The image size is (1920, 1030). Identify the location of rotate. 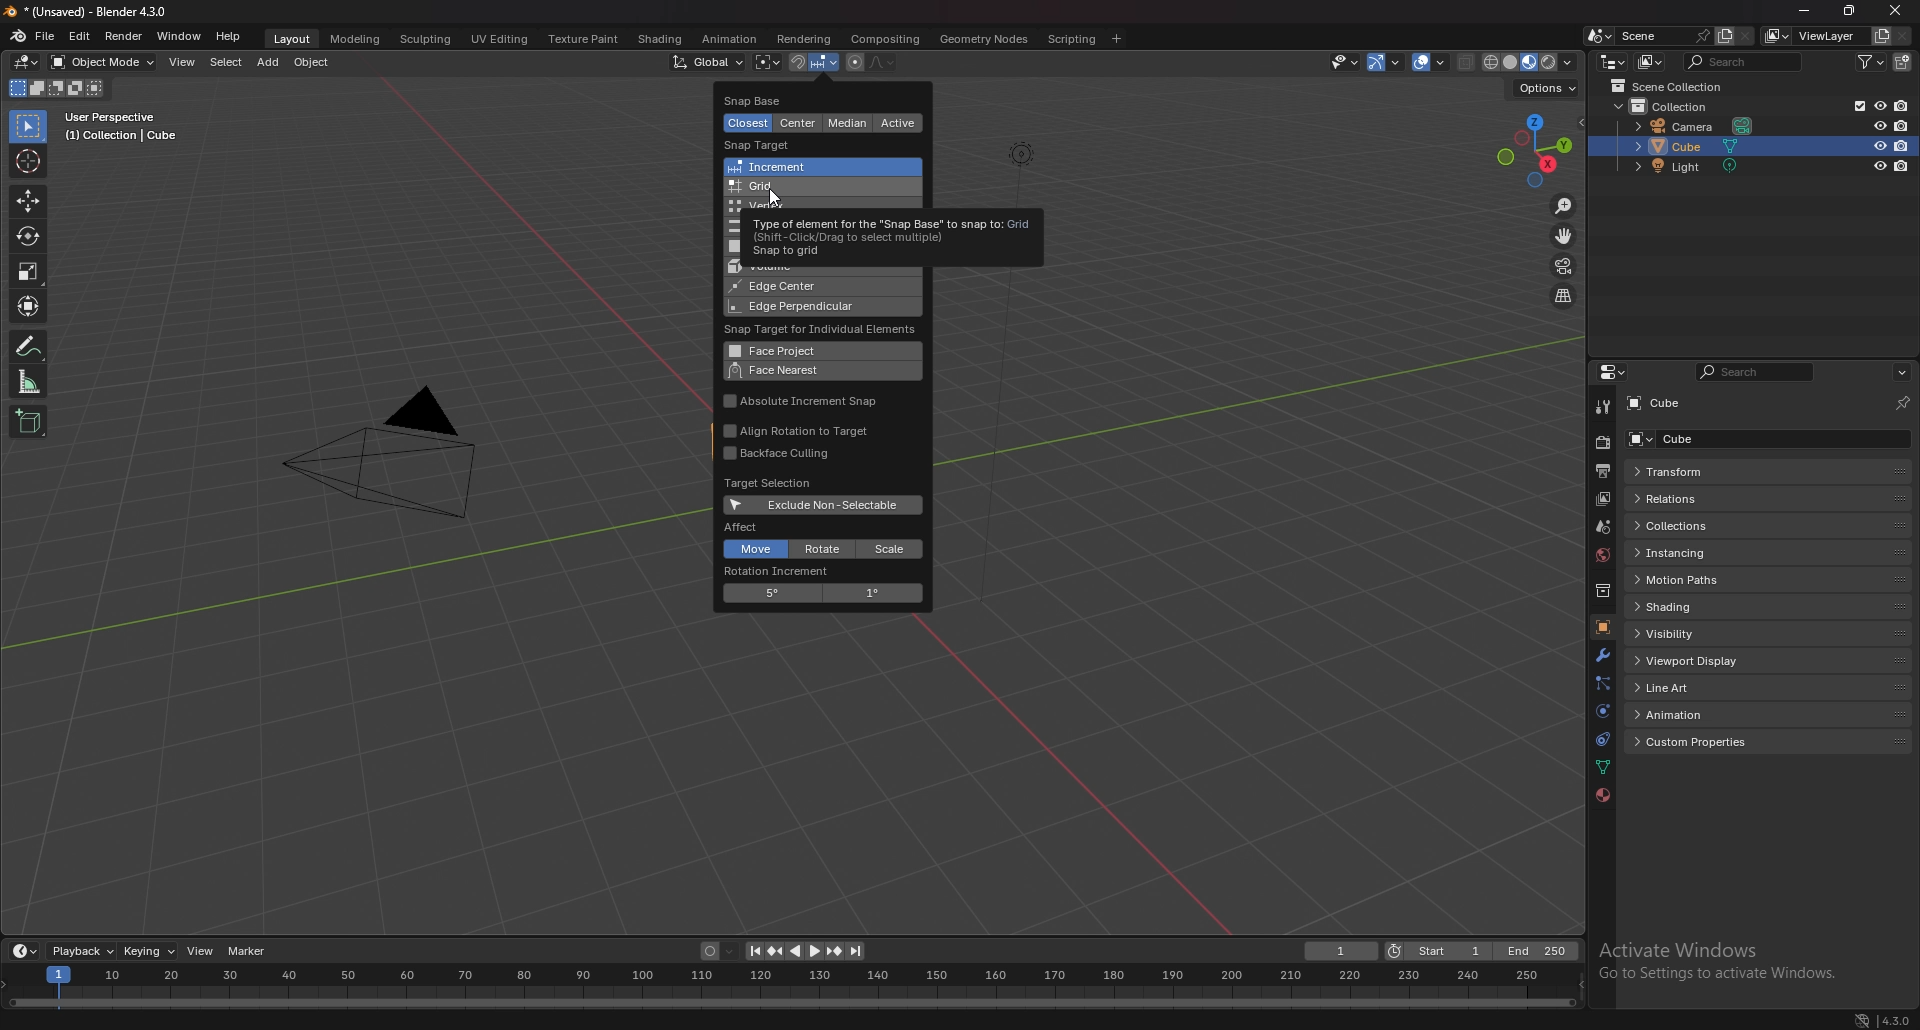
(825, 549).